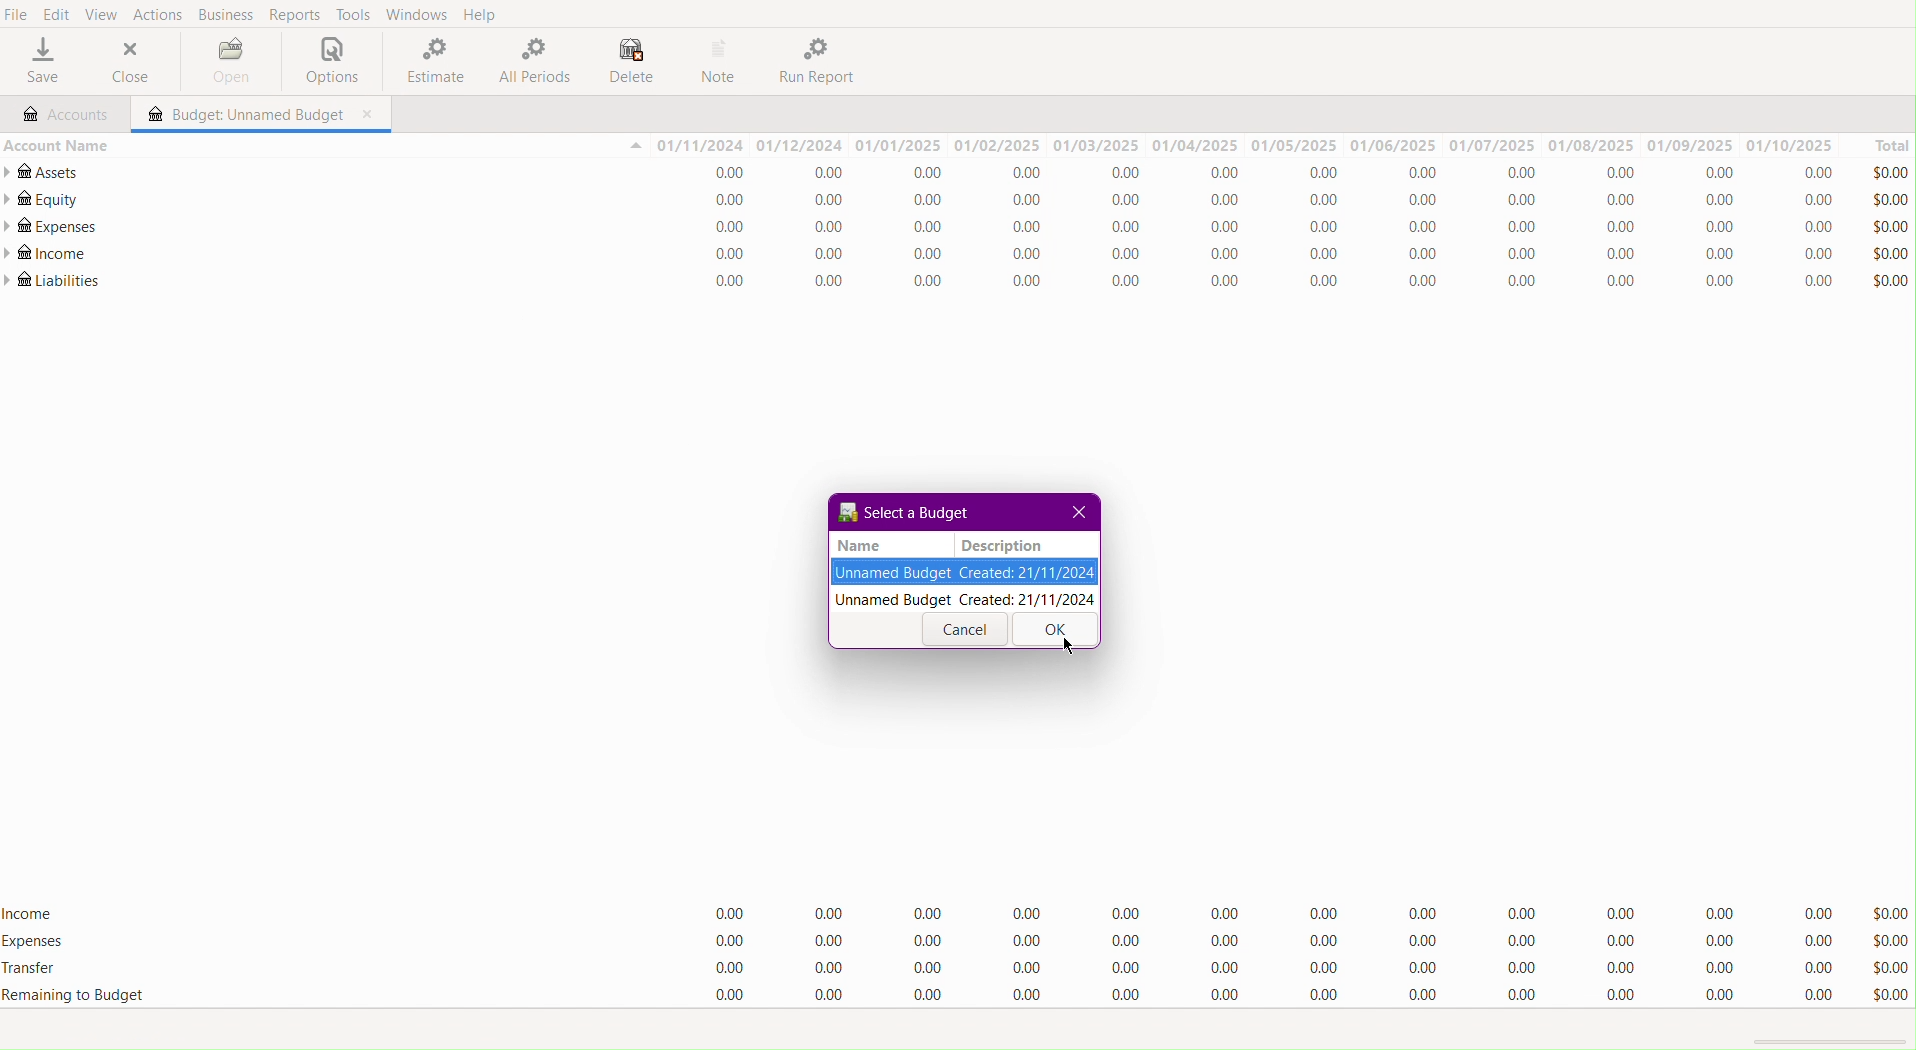 This screenshot has height=1050, width=1916. Describe the element at coordinates (1246, 145) in the screenshot. I see `Dates` at that location.